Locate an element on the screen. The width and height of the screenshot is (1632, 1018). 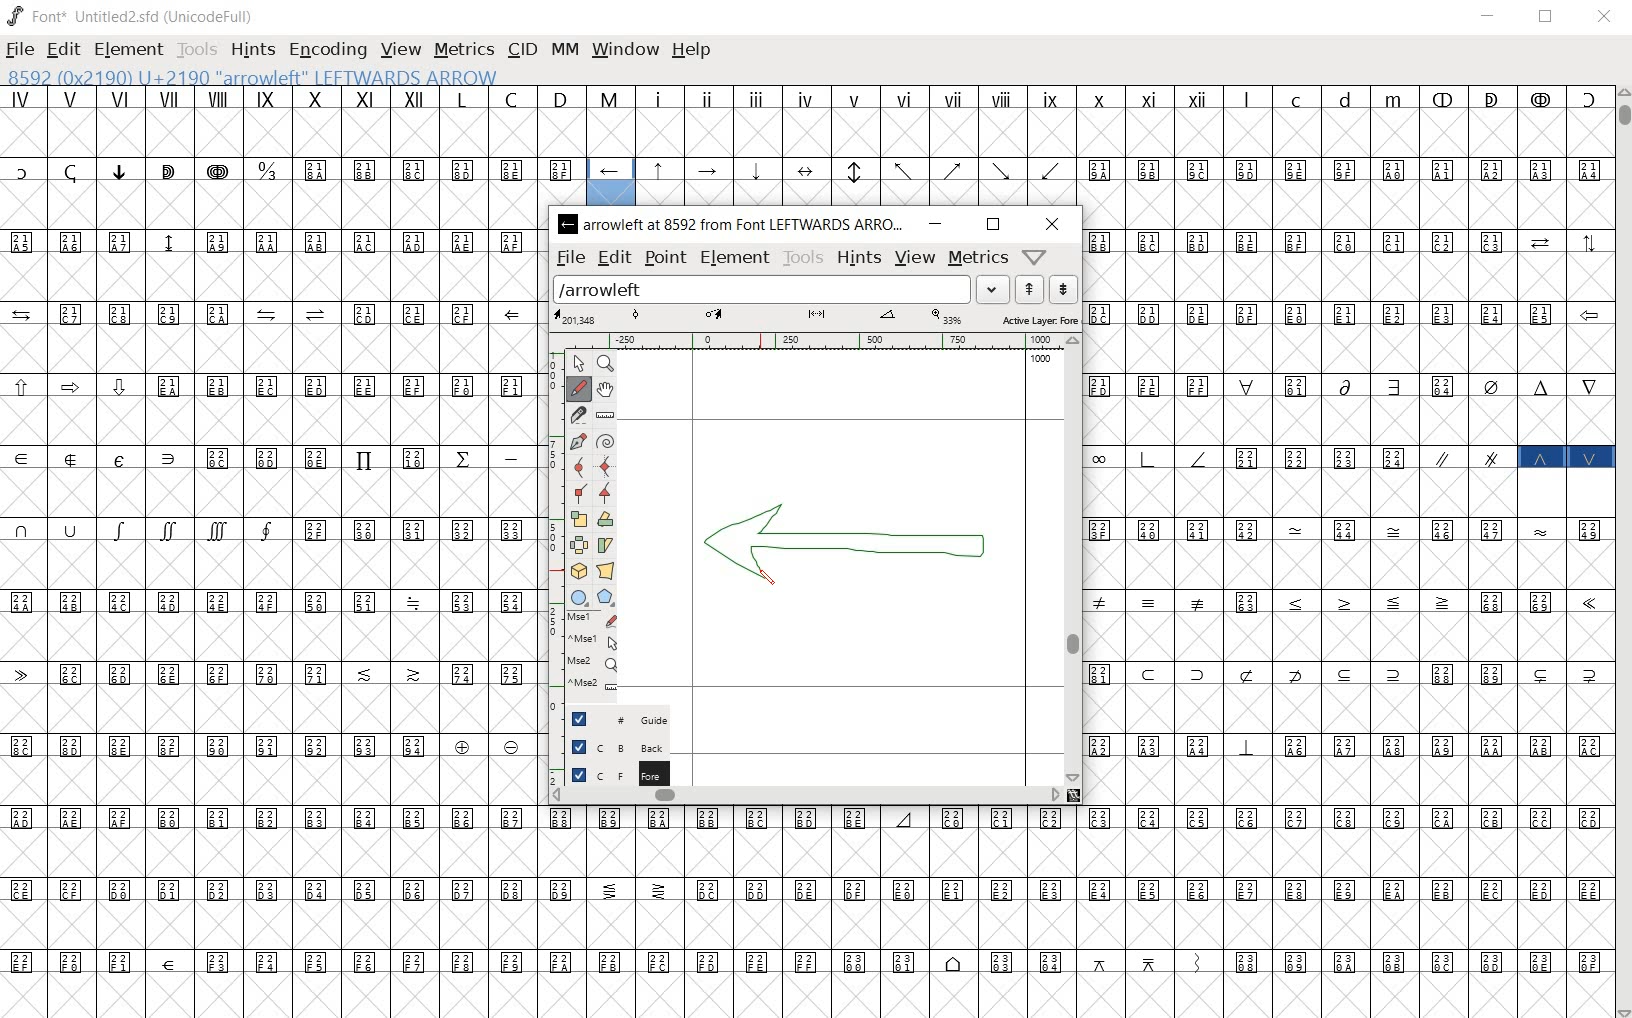
help is located at coordinates (692, 51).